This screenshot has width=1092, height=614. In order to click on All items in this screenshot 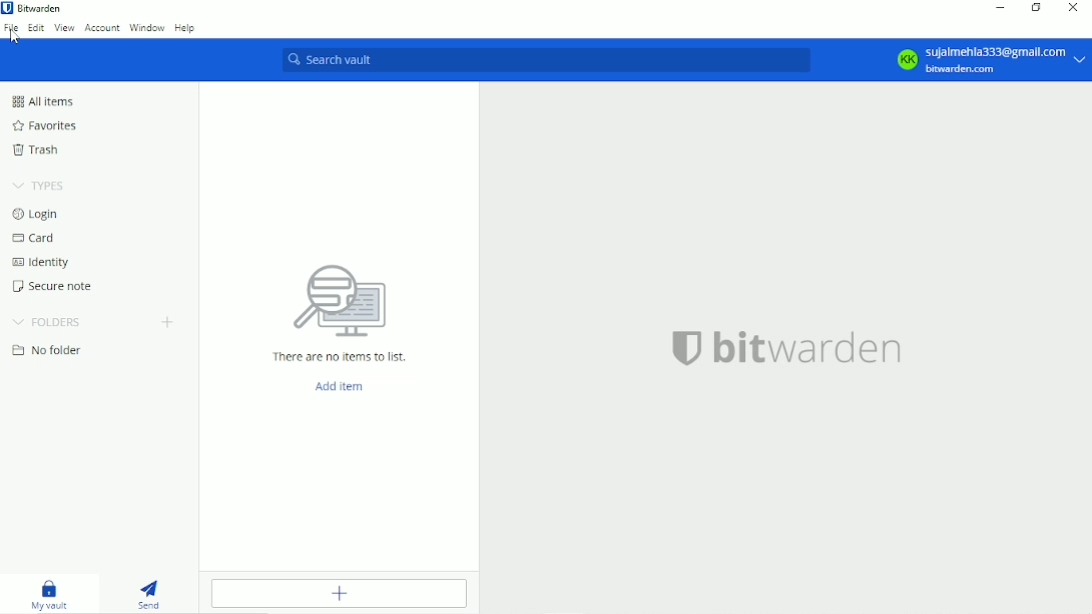, I will do `click(42, 100)`.